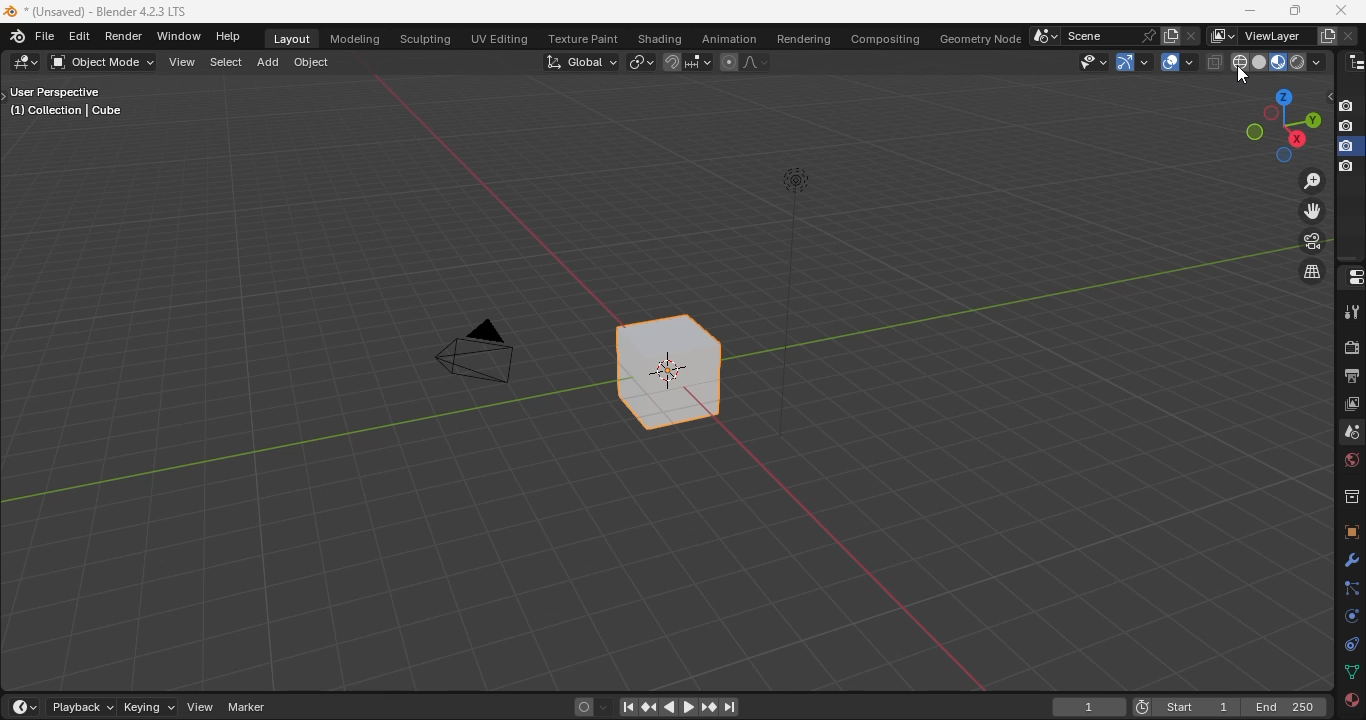 The width and height of the screenshot is (1366, 720). Describe the element at coordinates (1261, 62) in the screenshot. I see `solid display` at that location.